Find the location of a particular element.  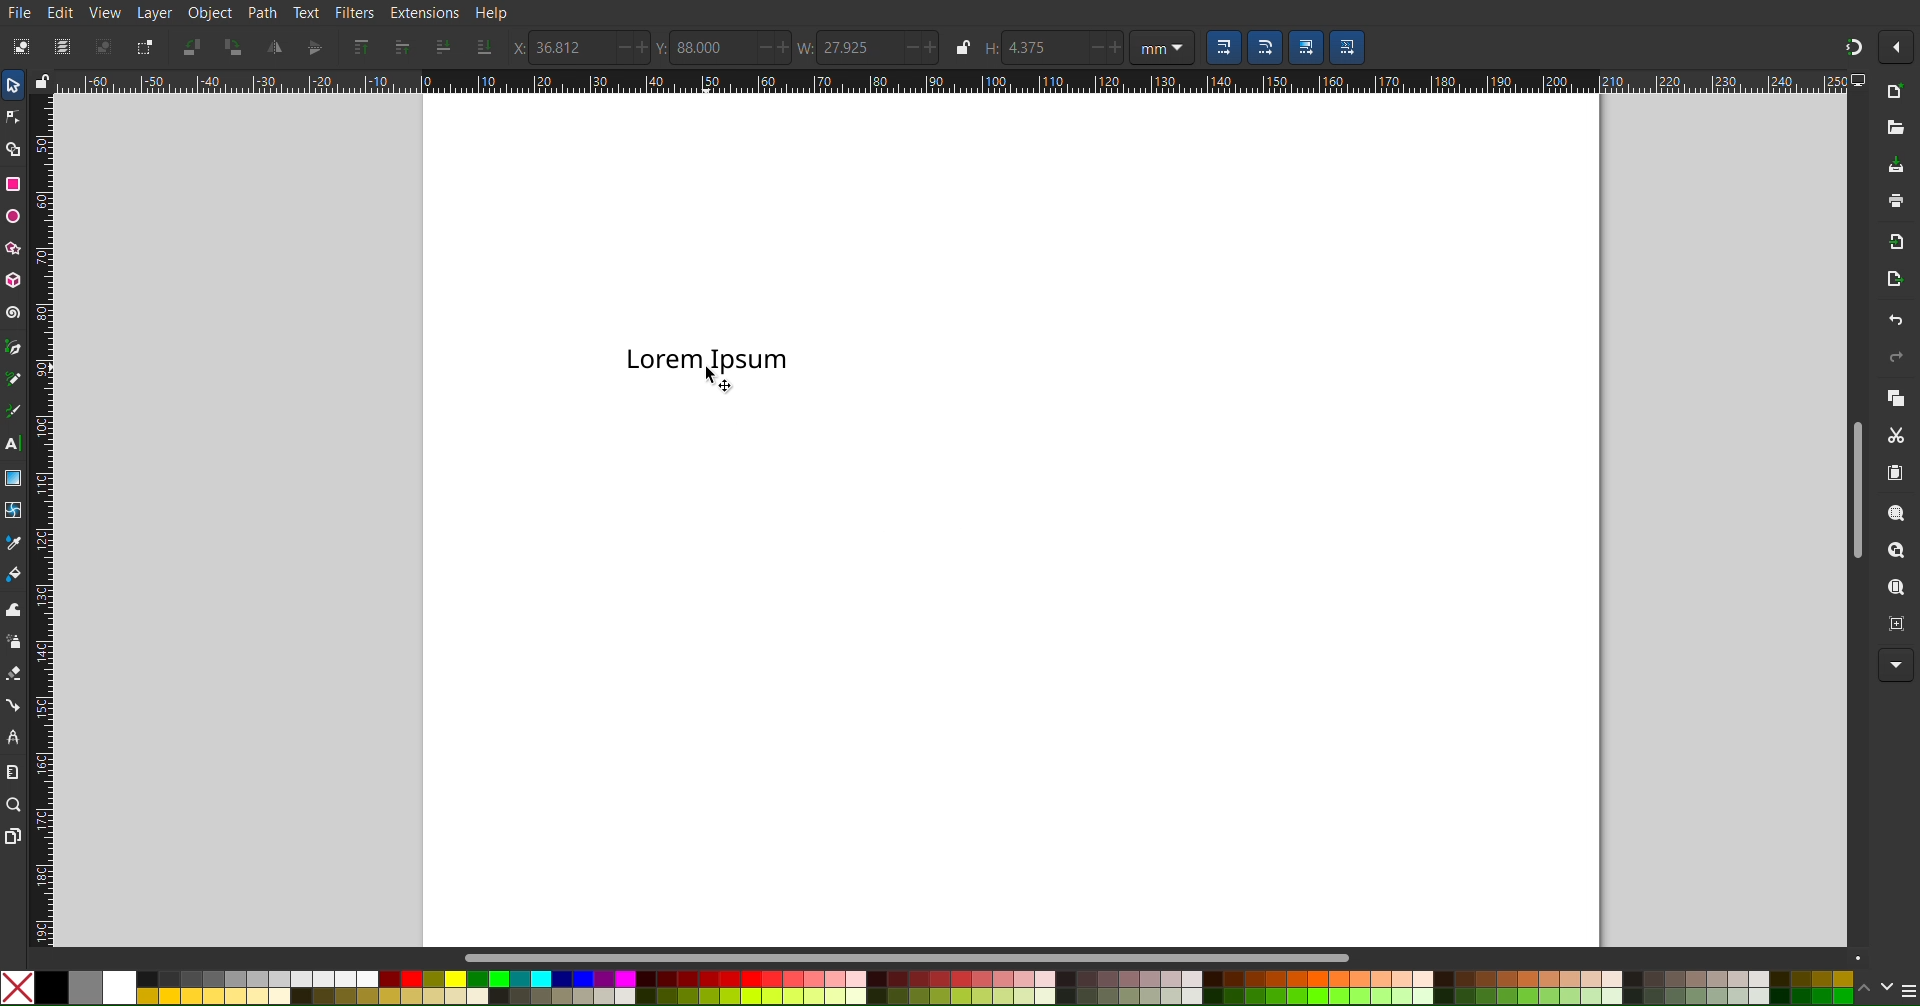

Options is located at coordinates (1898, 47).